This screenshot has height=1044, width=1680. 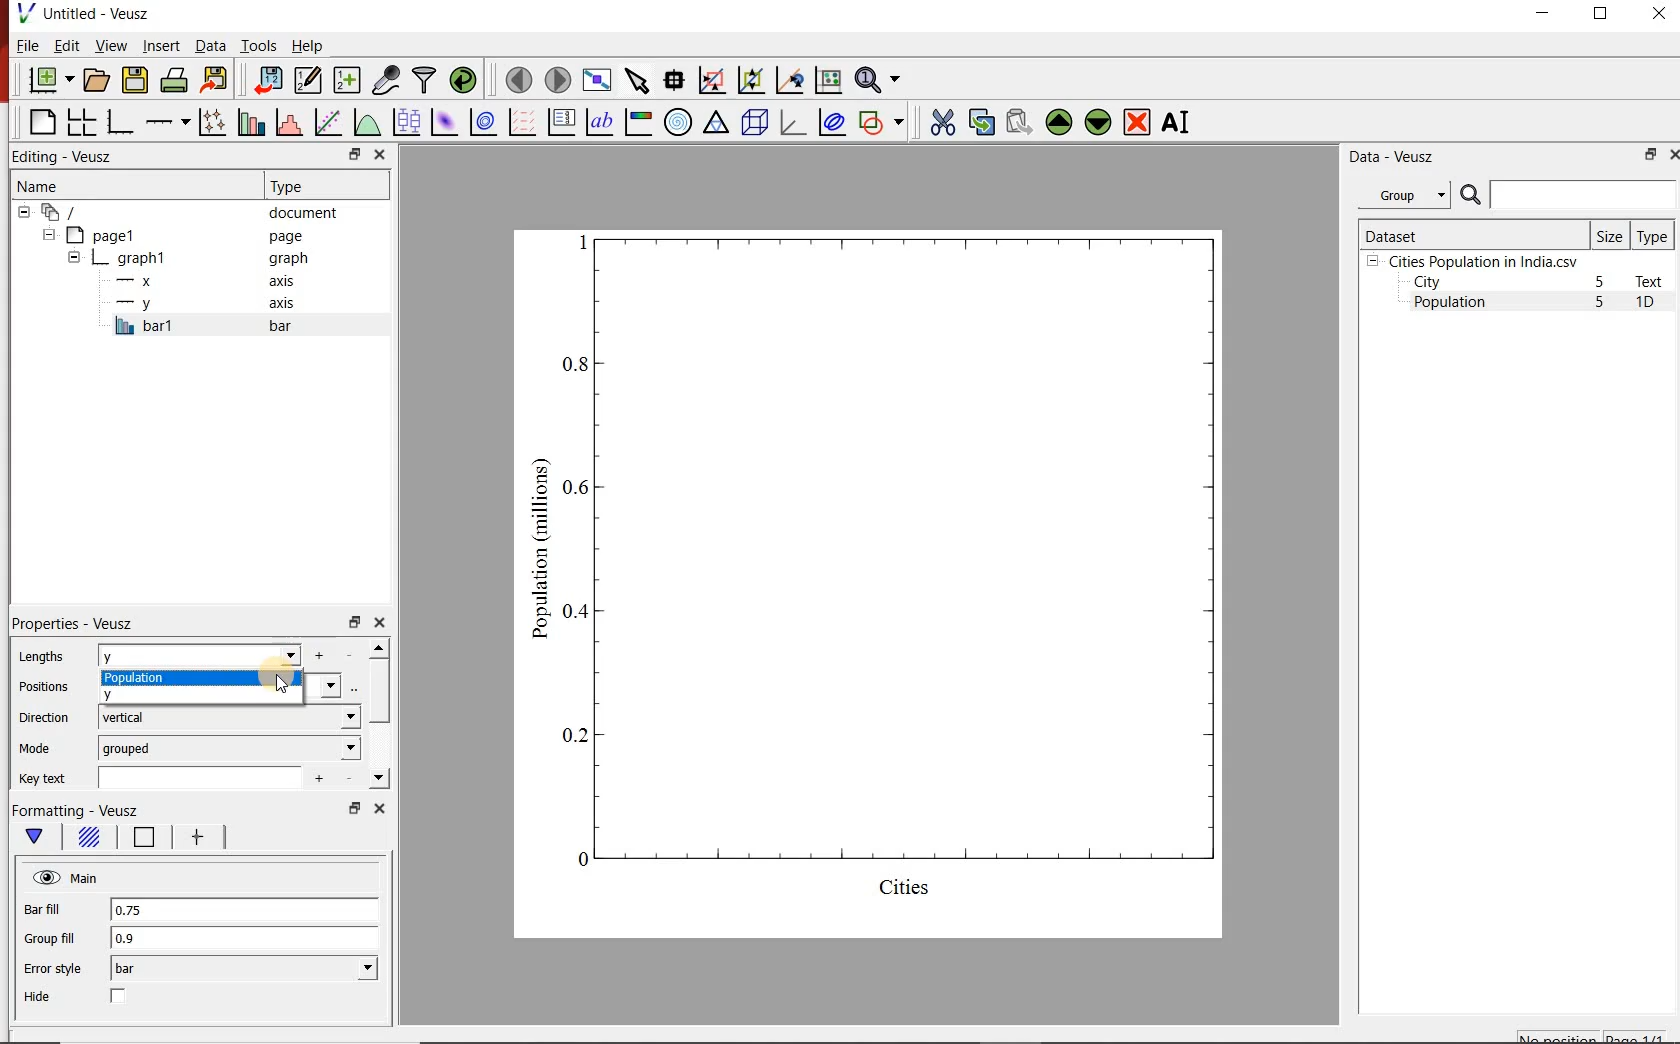 I want to click on cursor, so click(x=281, y=685).